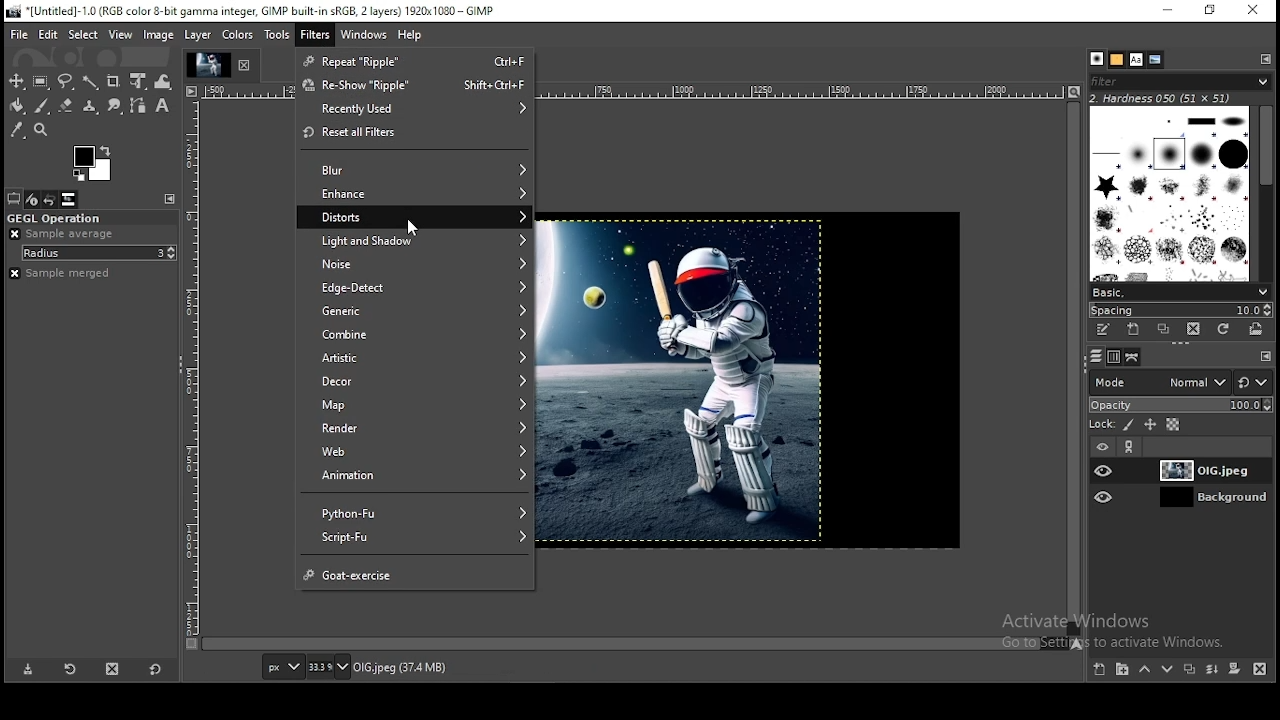 This screenshot has width=1280, height=720. I want to click on lock alpha channel, so click(1173, 424).